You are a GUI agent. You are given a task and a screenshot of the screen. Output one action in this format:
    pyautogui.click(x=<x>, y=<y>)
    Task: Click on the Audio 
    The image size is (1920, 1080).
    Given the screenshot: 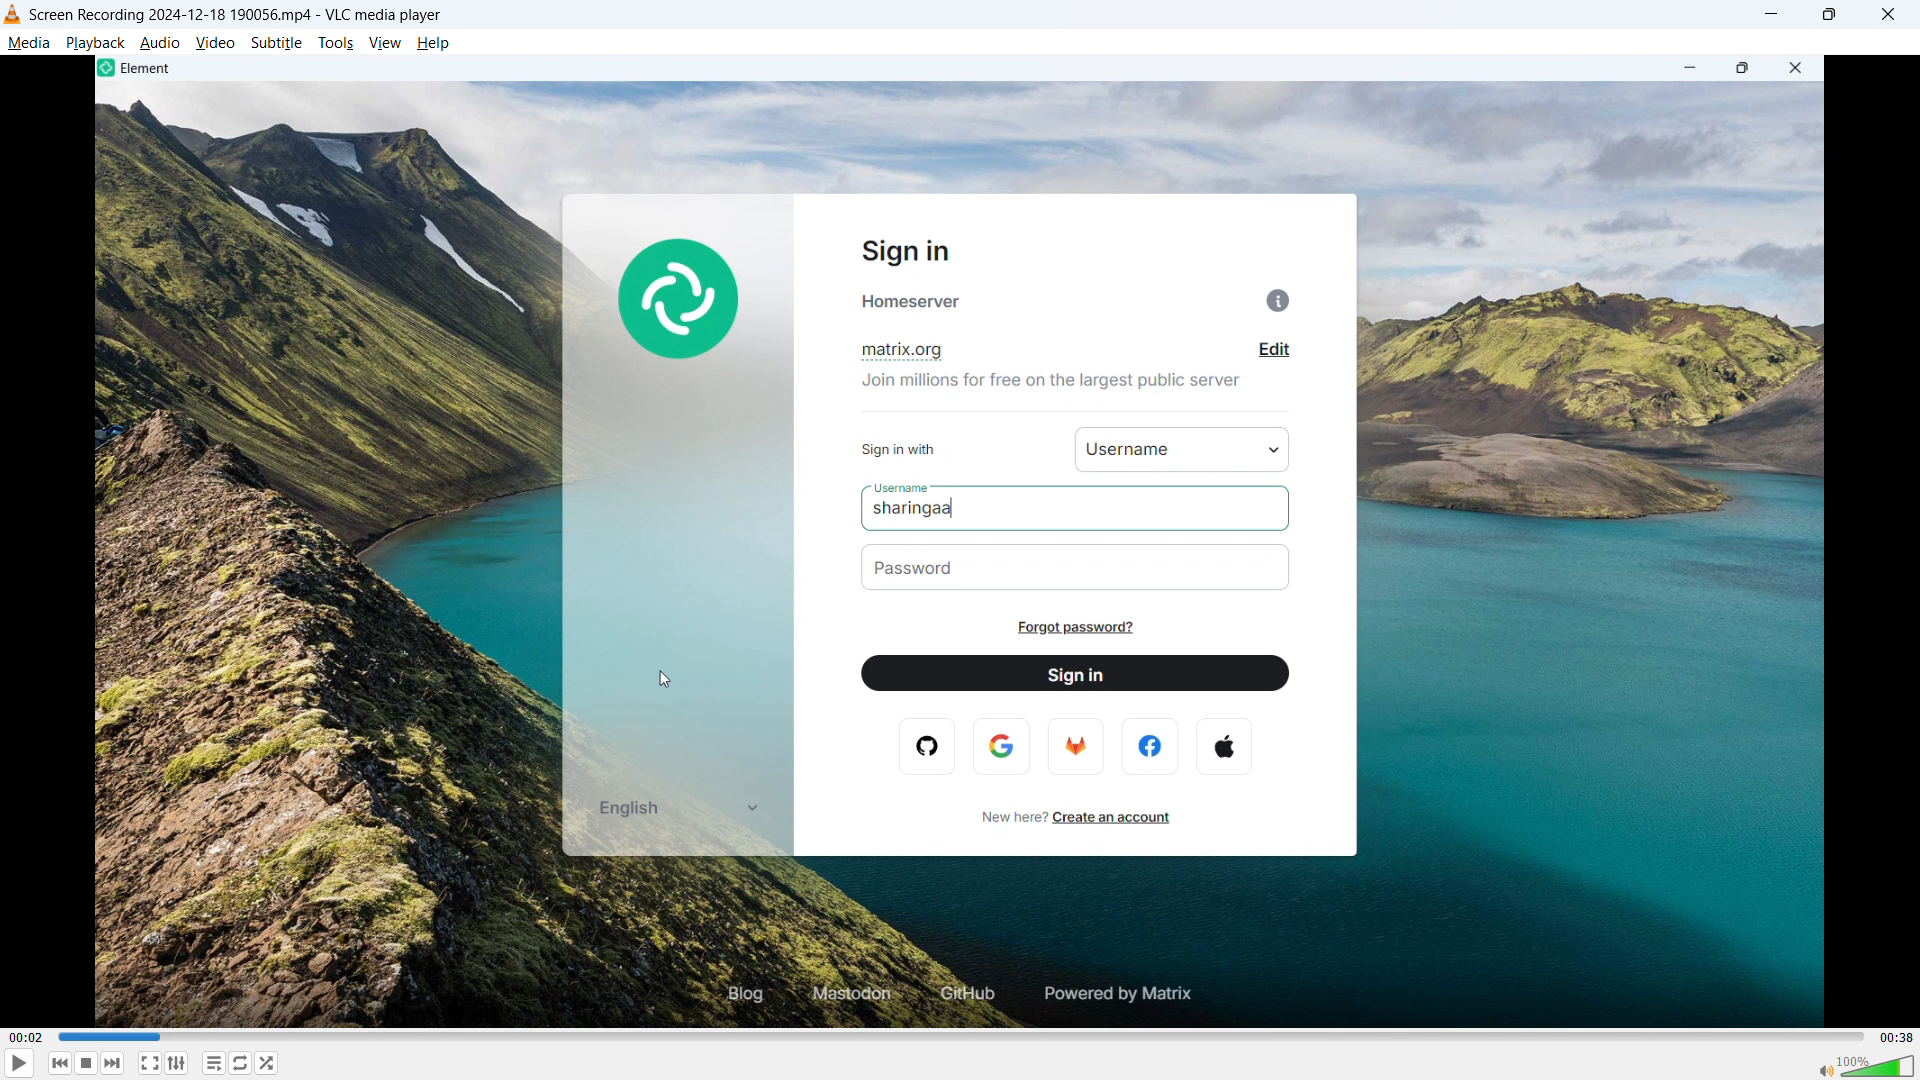 What is the action you would take?
    pyautogui.click(x=161, y=42)
    